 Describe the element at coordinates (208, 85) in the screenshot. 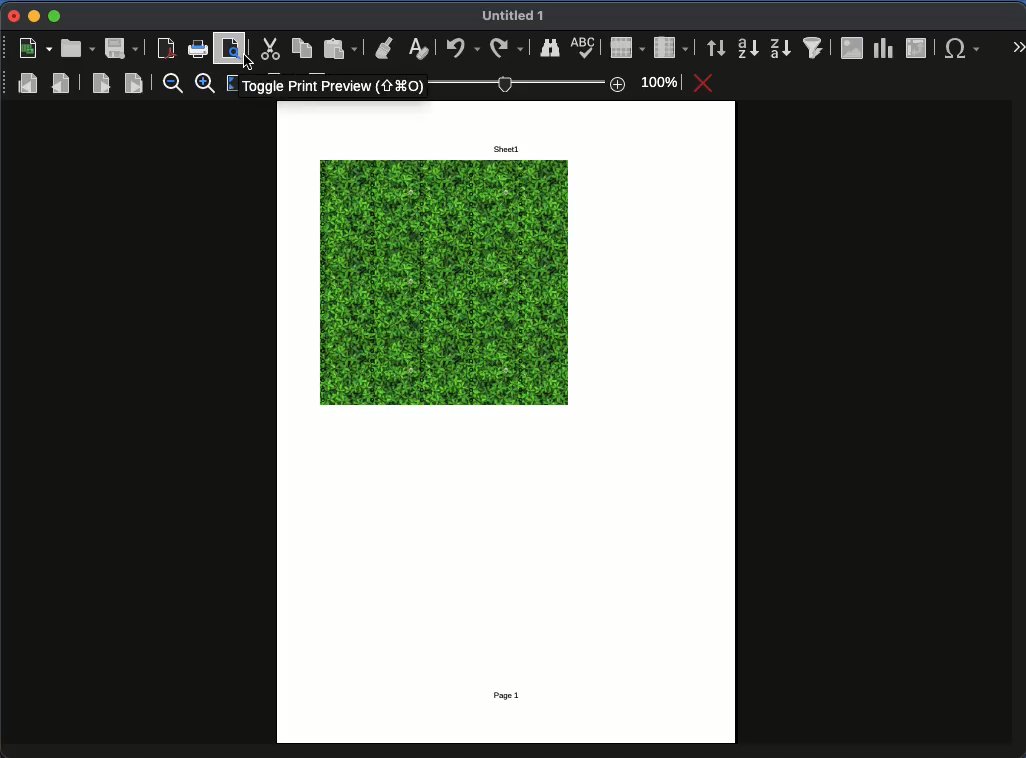

I see `zoom out` at that location.